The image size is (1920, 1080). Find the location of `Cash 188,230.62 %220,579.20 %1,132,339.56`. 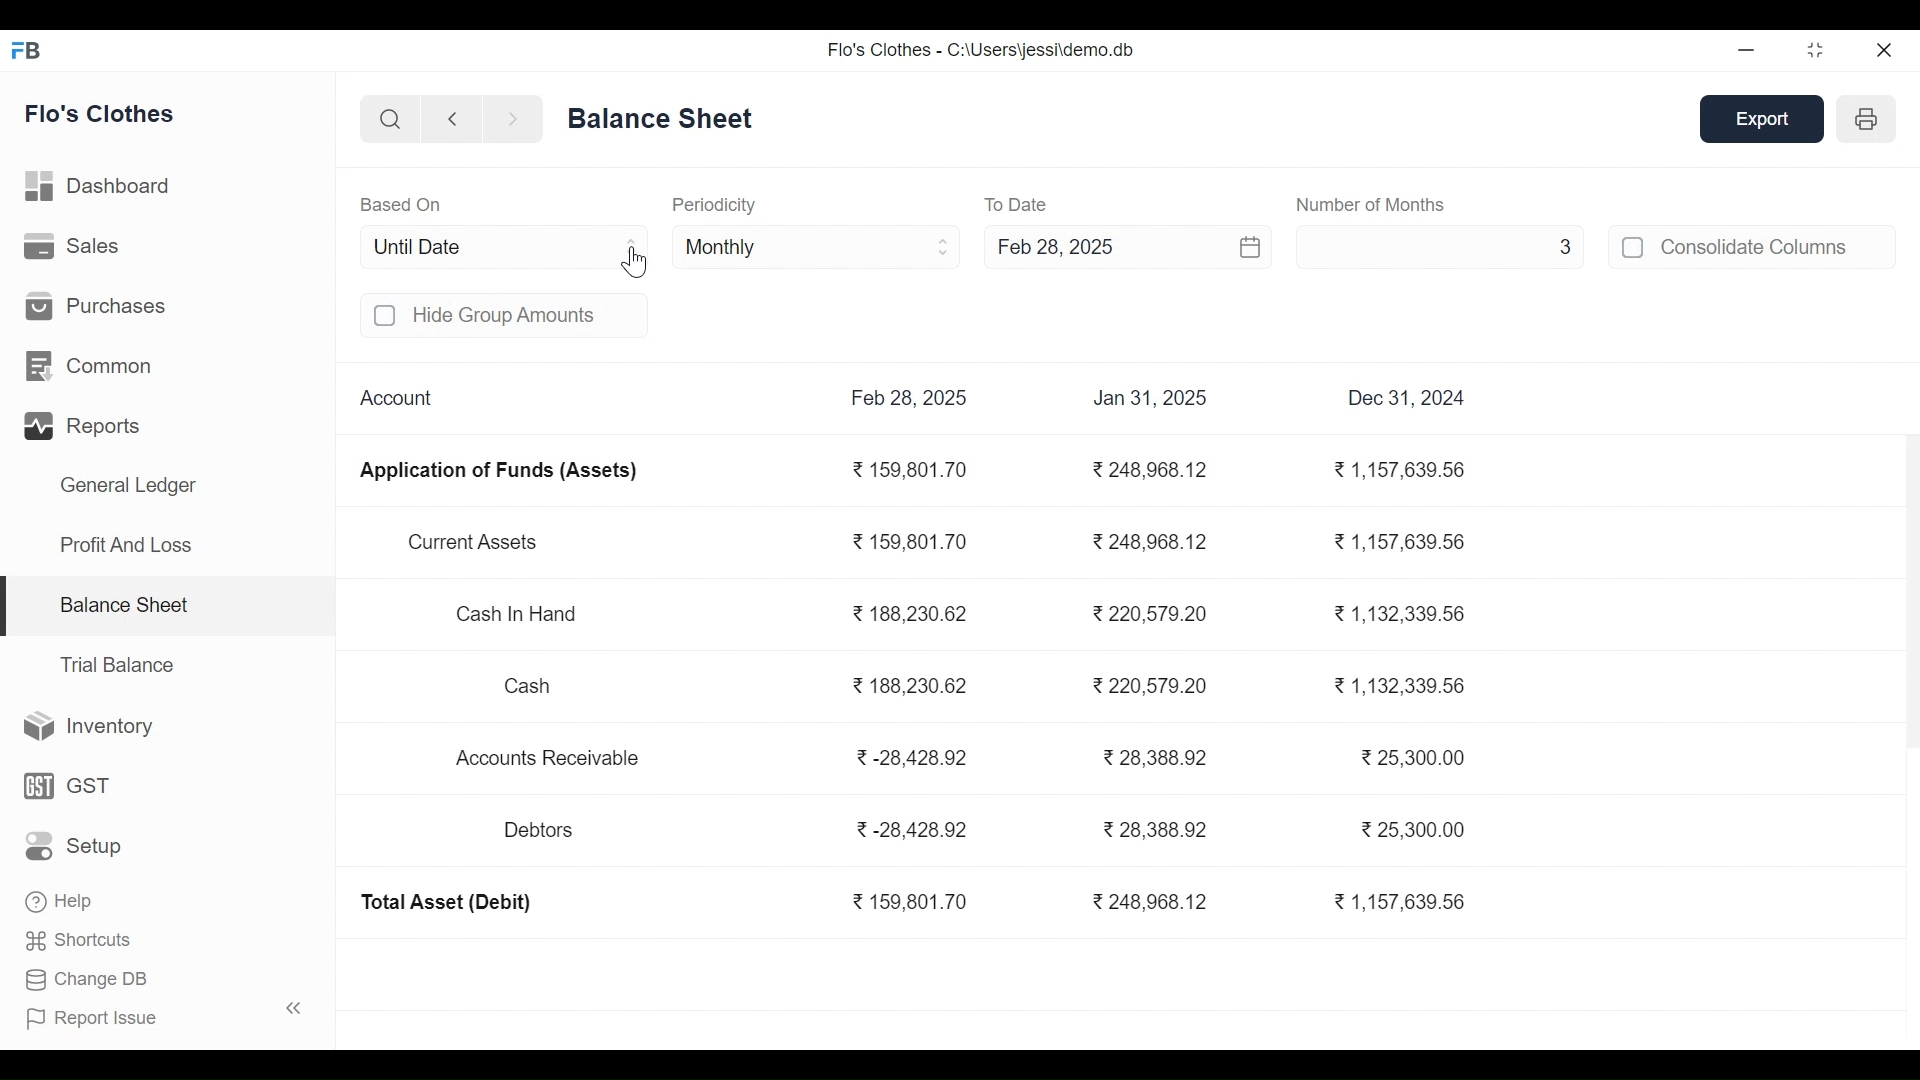

Cash 188,230.62 %220,579.20 %1,132,339.56 is located at coordinates (987, 683).